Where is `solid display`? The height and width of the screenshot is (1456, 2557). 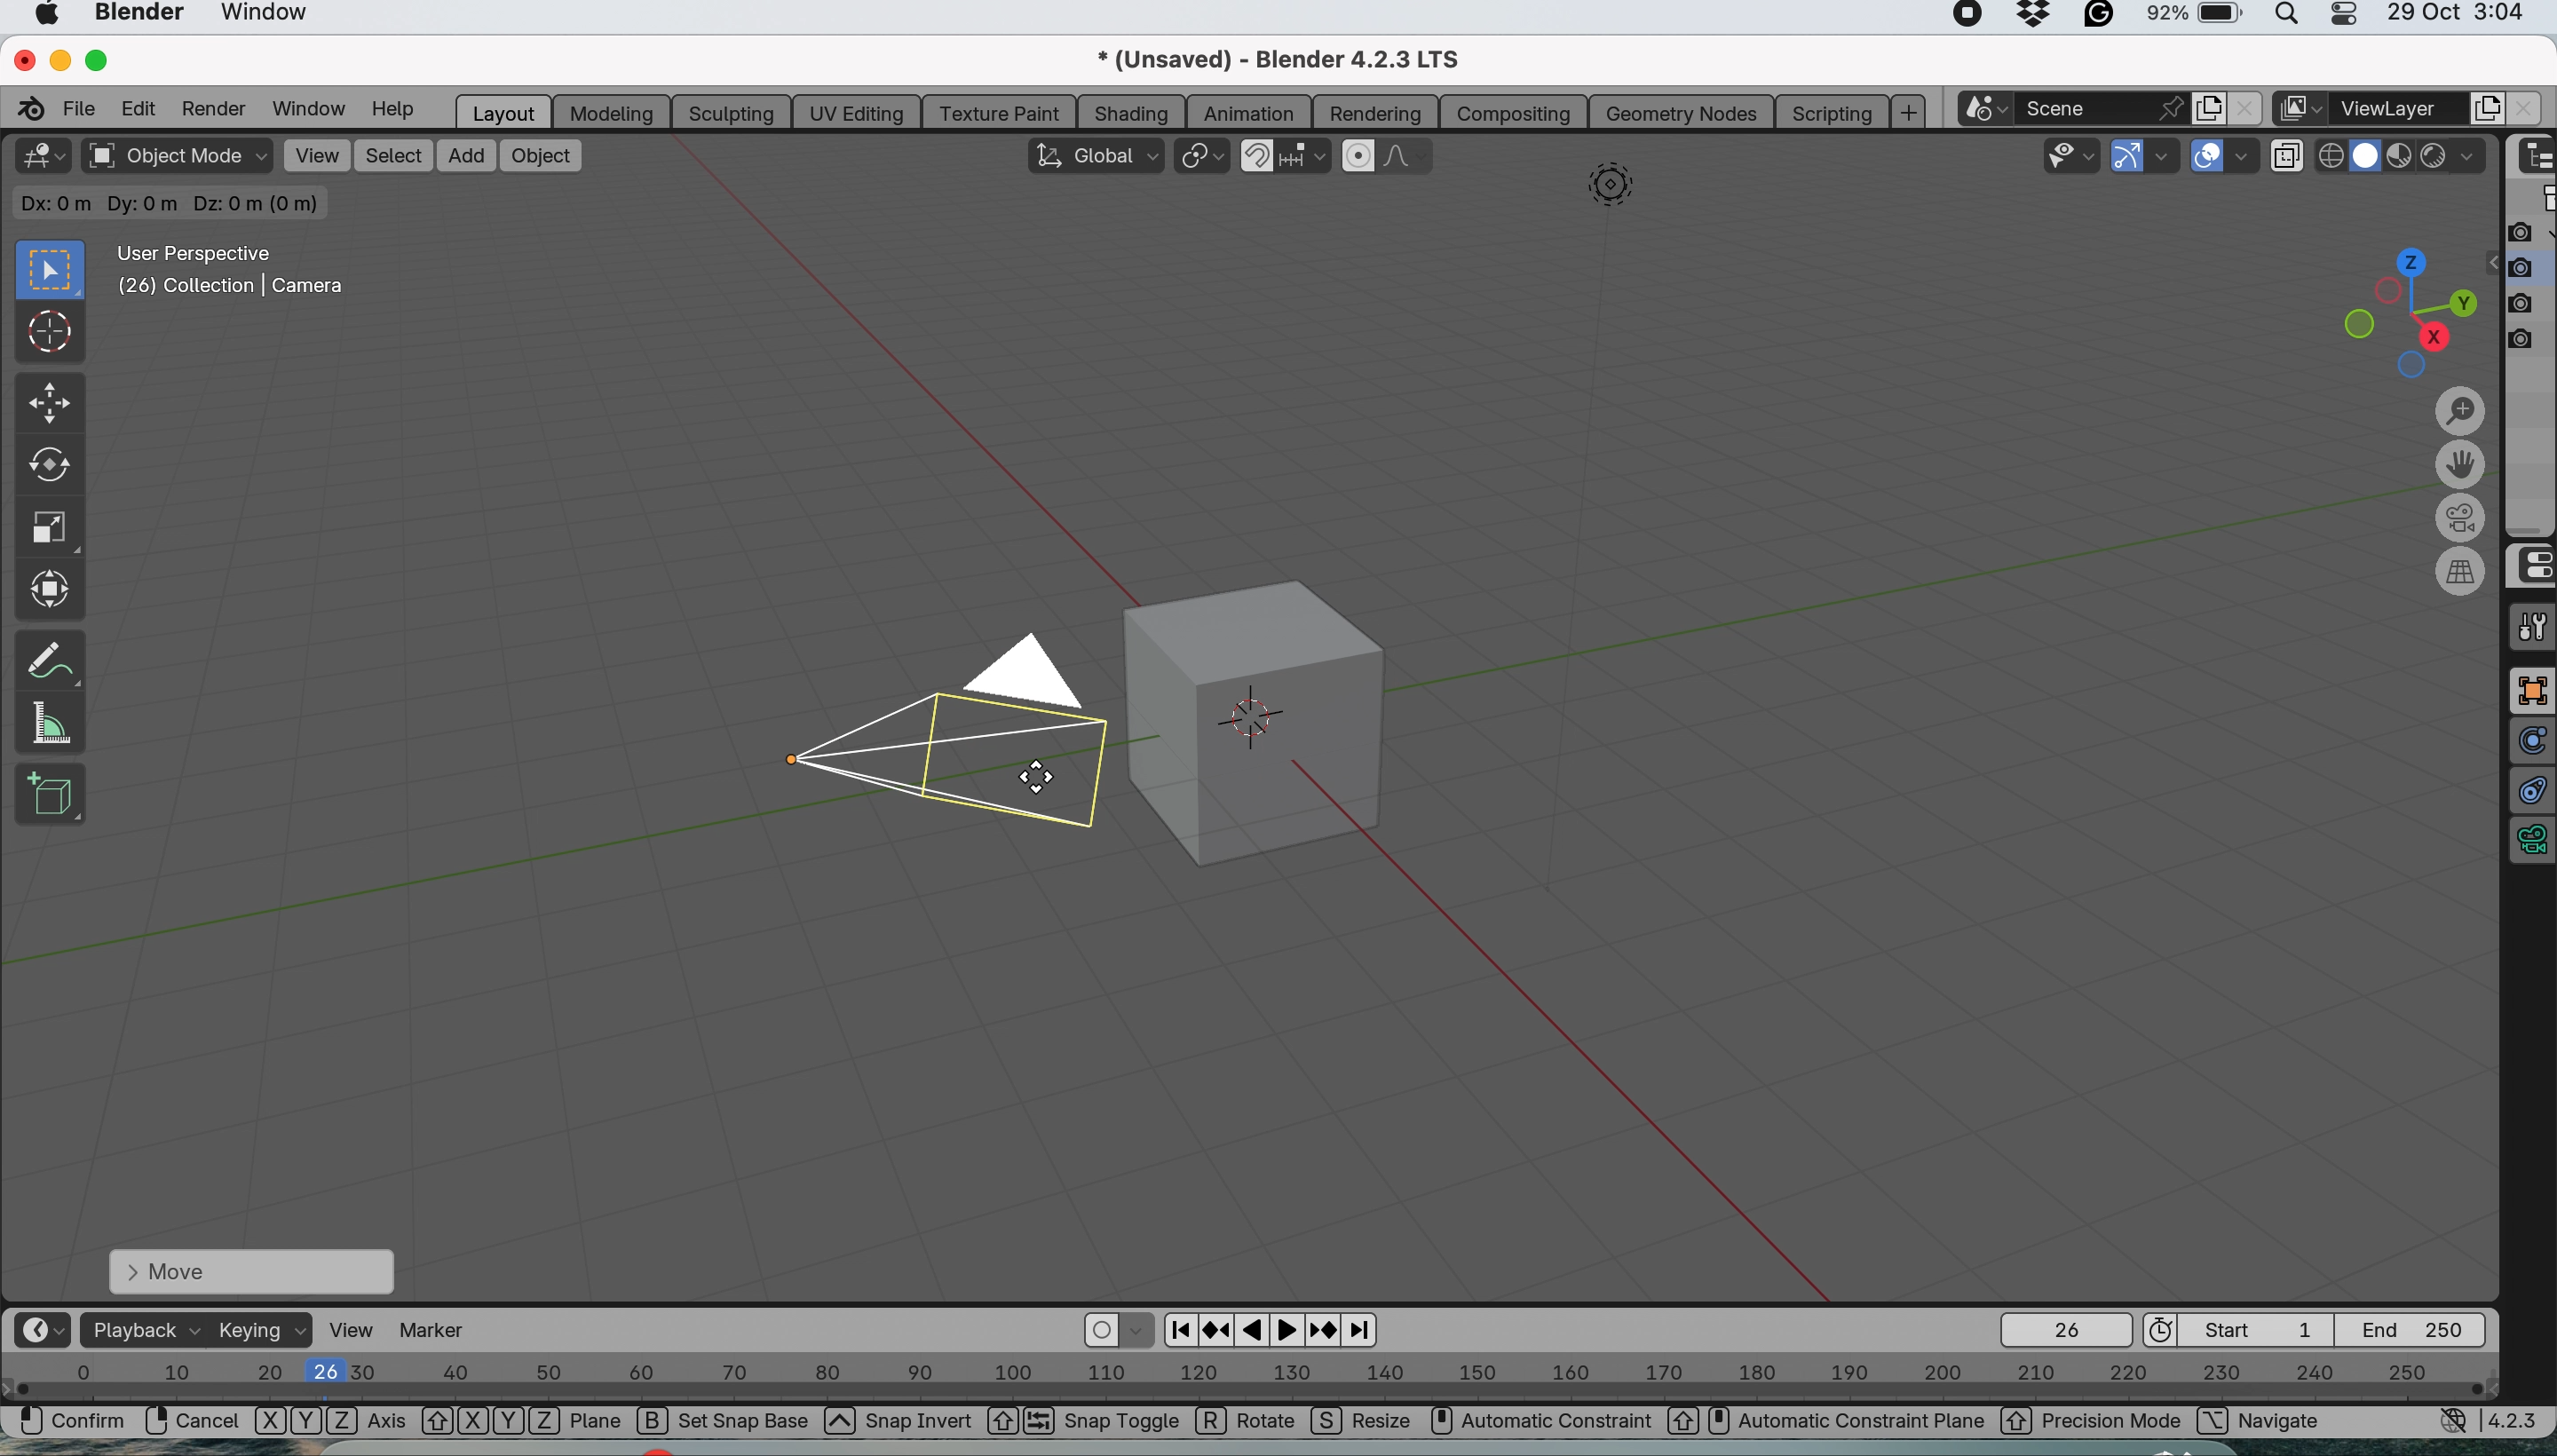 solid display is located at coordinates (2332, 149).